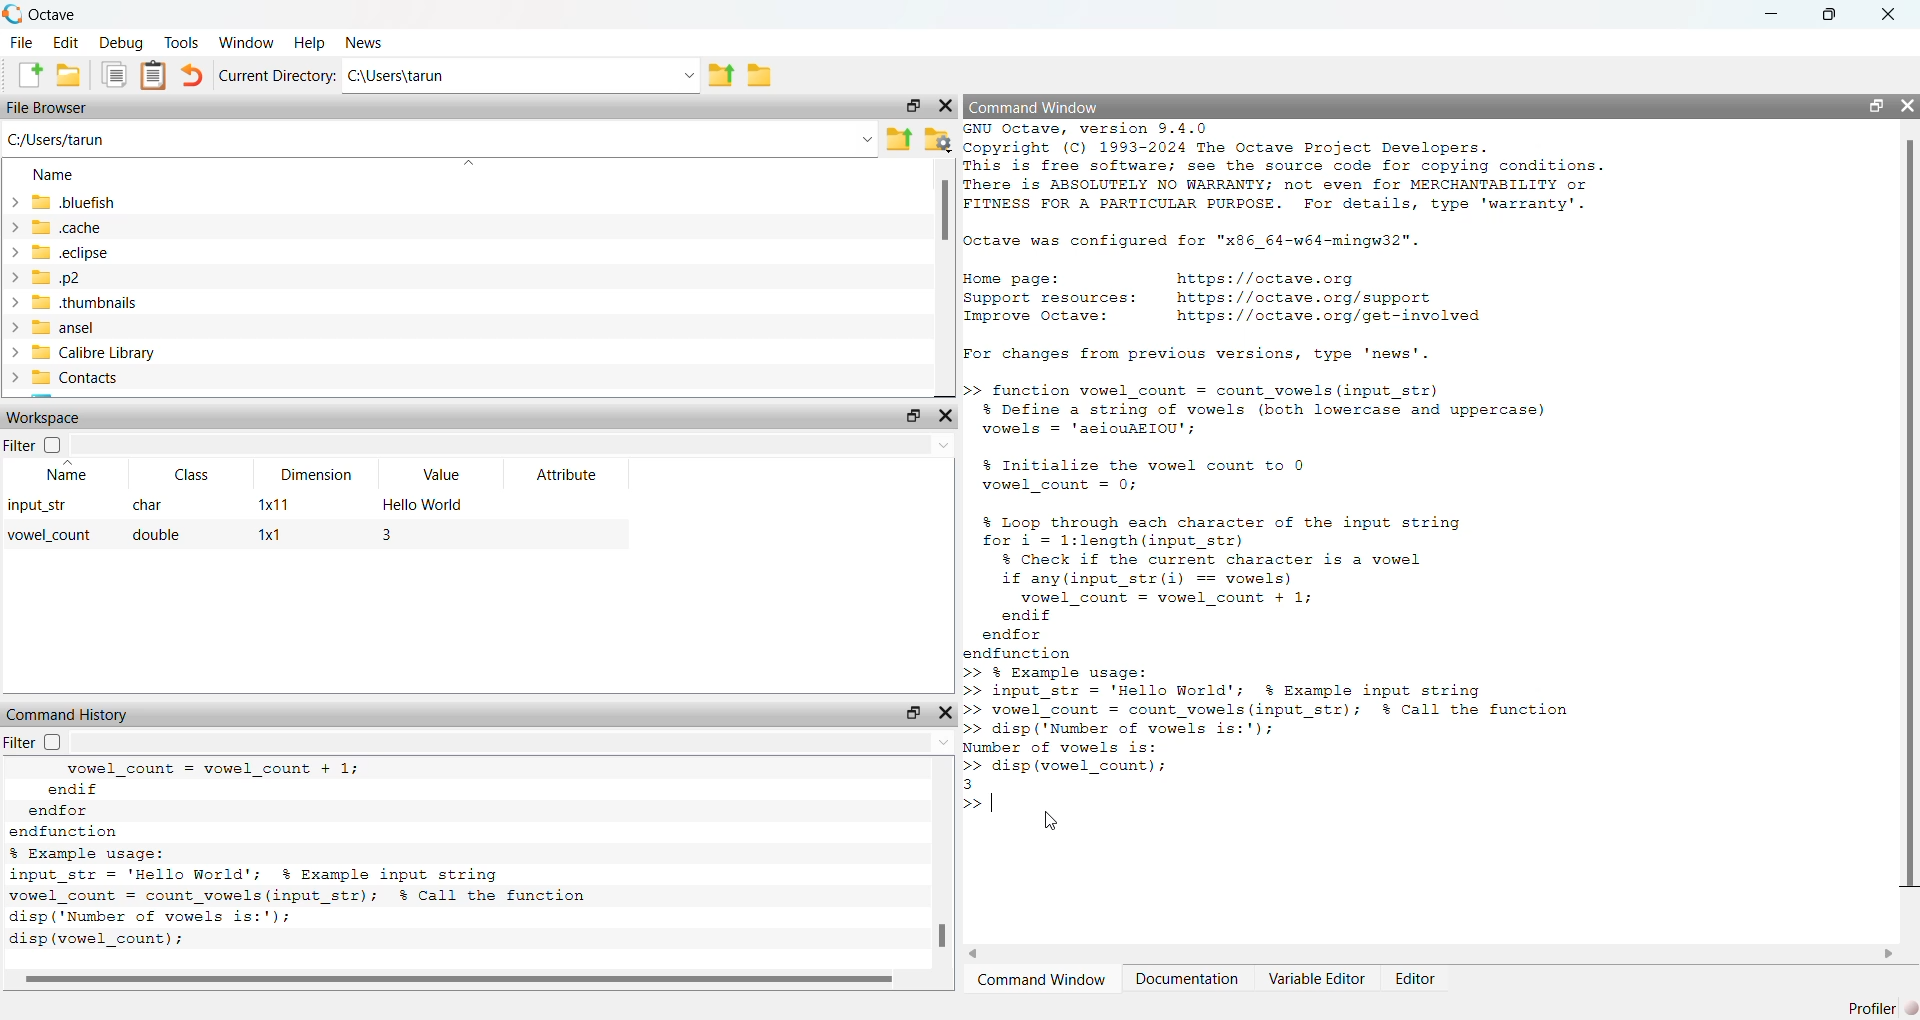  I want to click on Tools, so click(182, 41).